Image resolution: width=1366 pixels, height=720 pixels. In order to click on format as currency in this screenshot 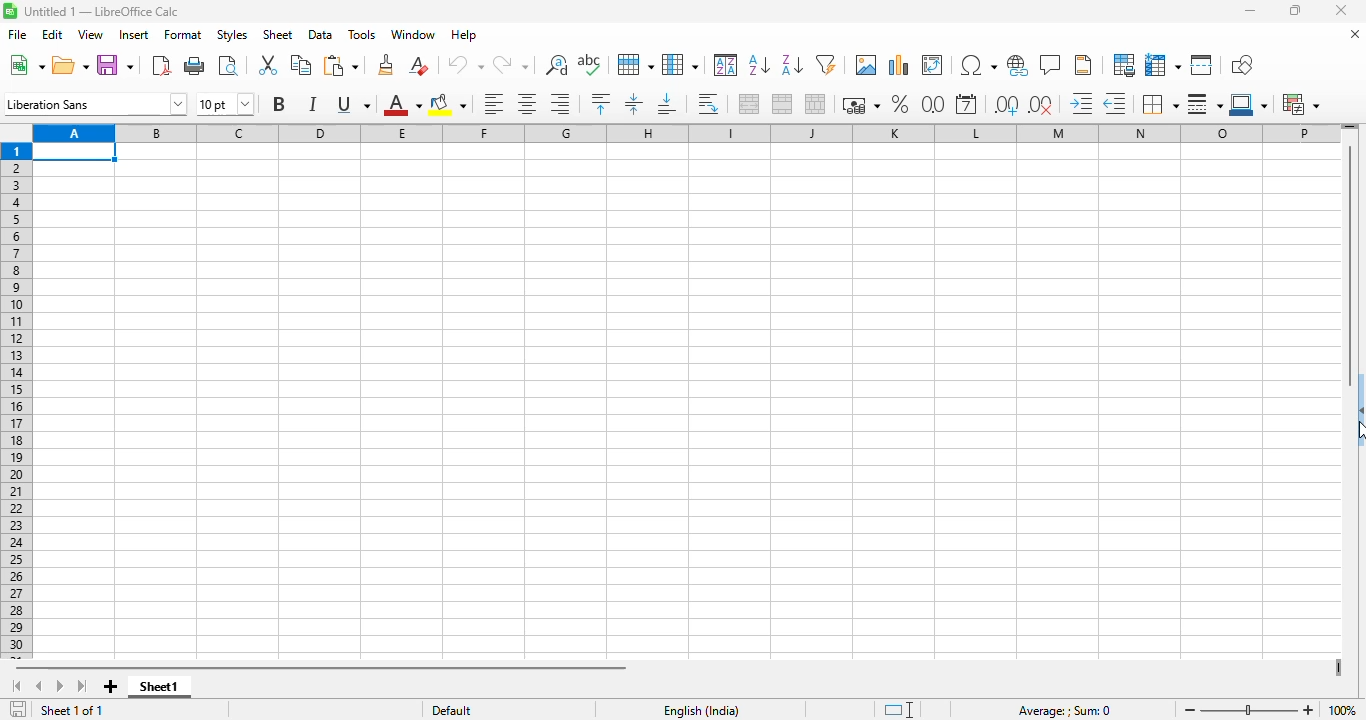, I will do `click(860, 104)`.